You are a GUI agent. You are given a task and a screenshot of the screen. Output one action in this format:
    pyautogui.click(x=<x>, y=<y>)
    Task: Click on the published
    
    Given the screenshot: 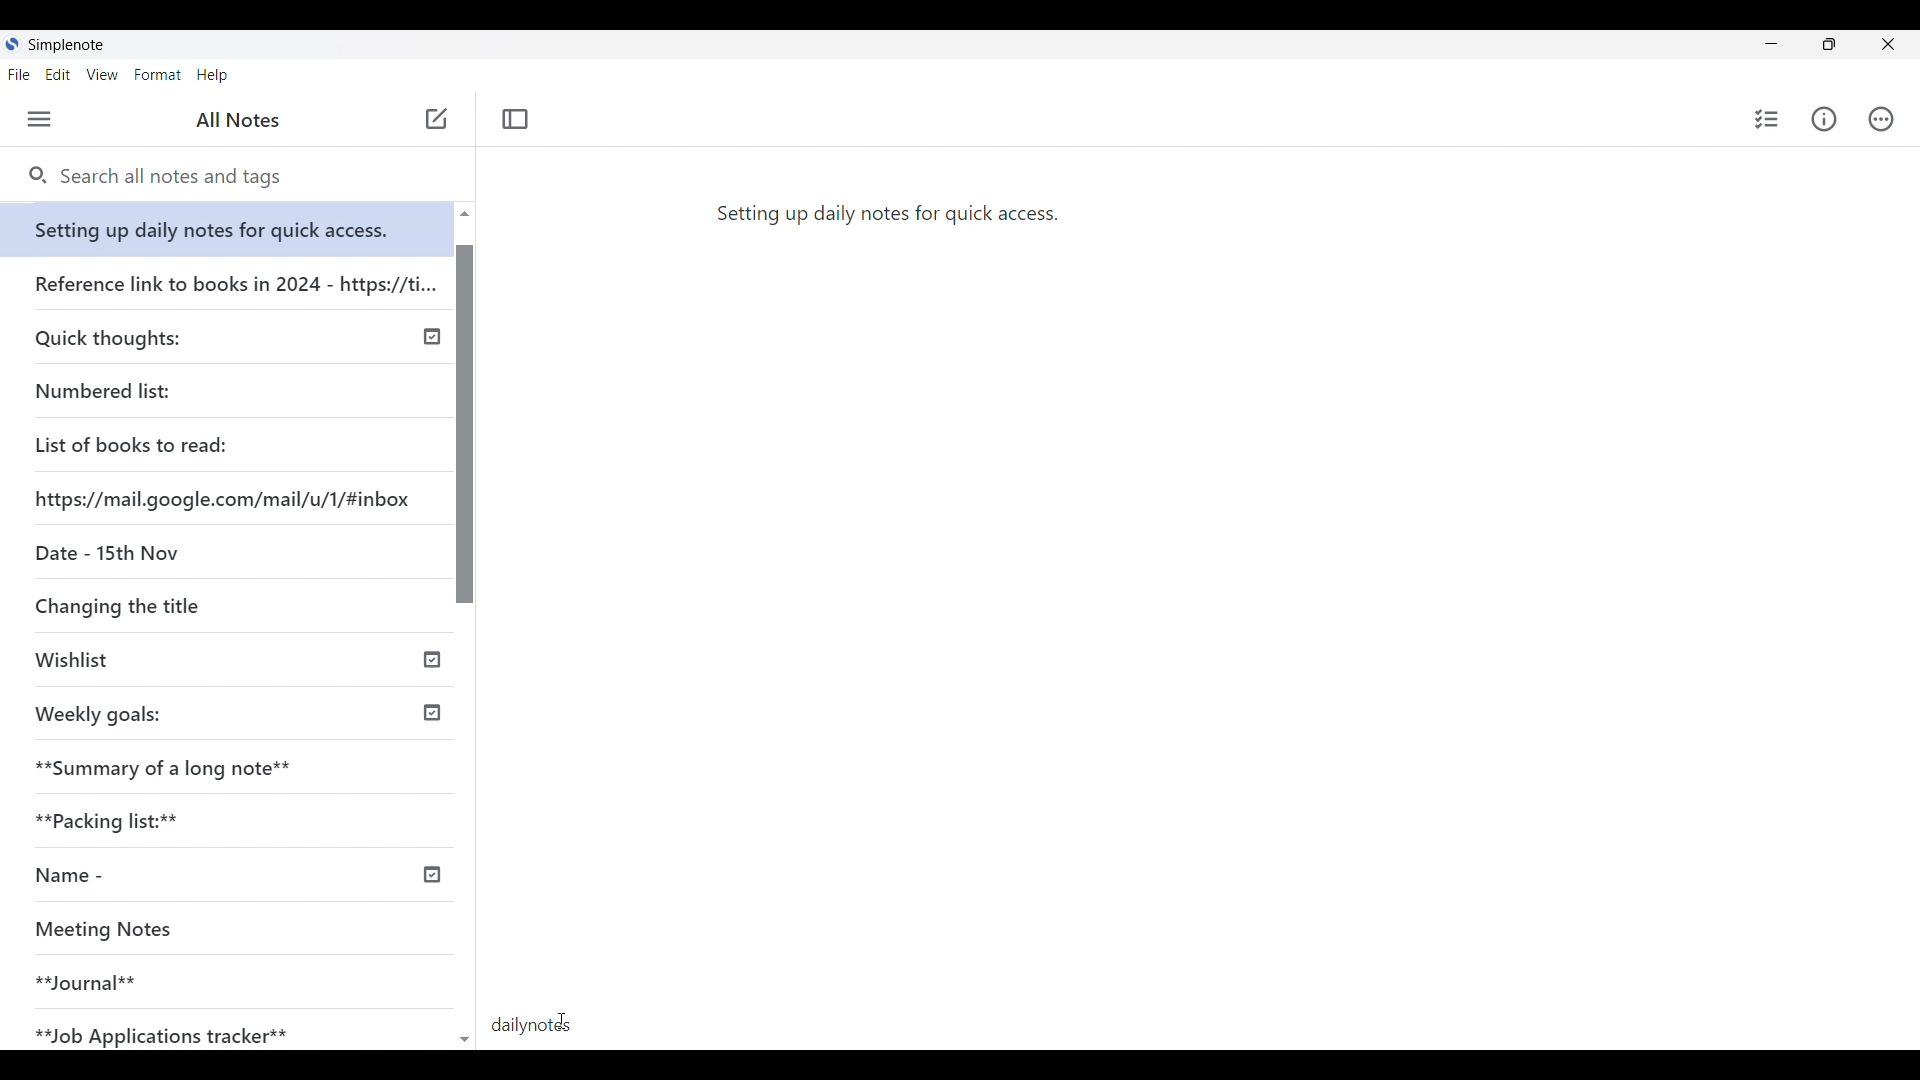 What is the action you would take?
    pyautogui.click(x=432, y=714)
    